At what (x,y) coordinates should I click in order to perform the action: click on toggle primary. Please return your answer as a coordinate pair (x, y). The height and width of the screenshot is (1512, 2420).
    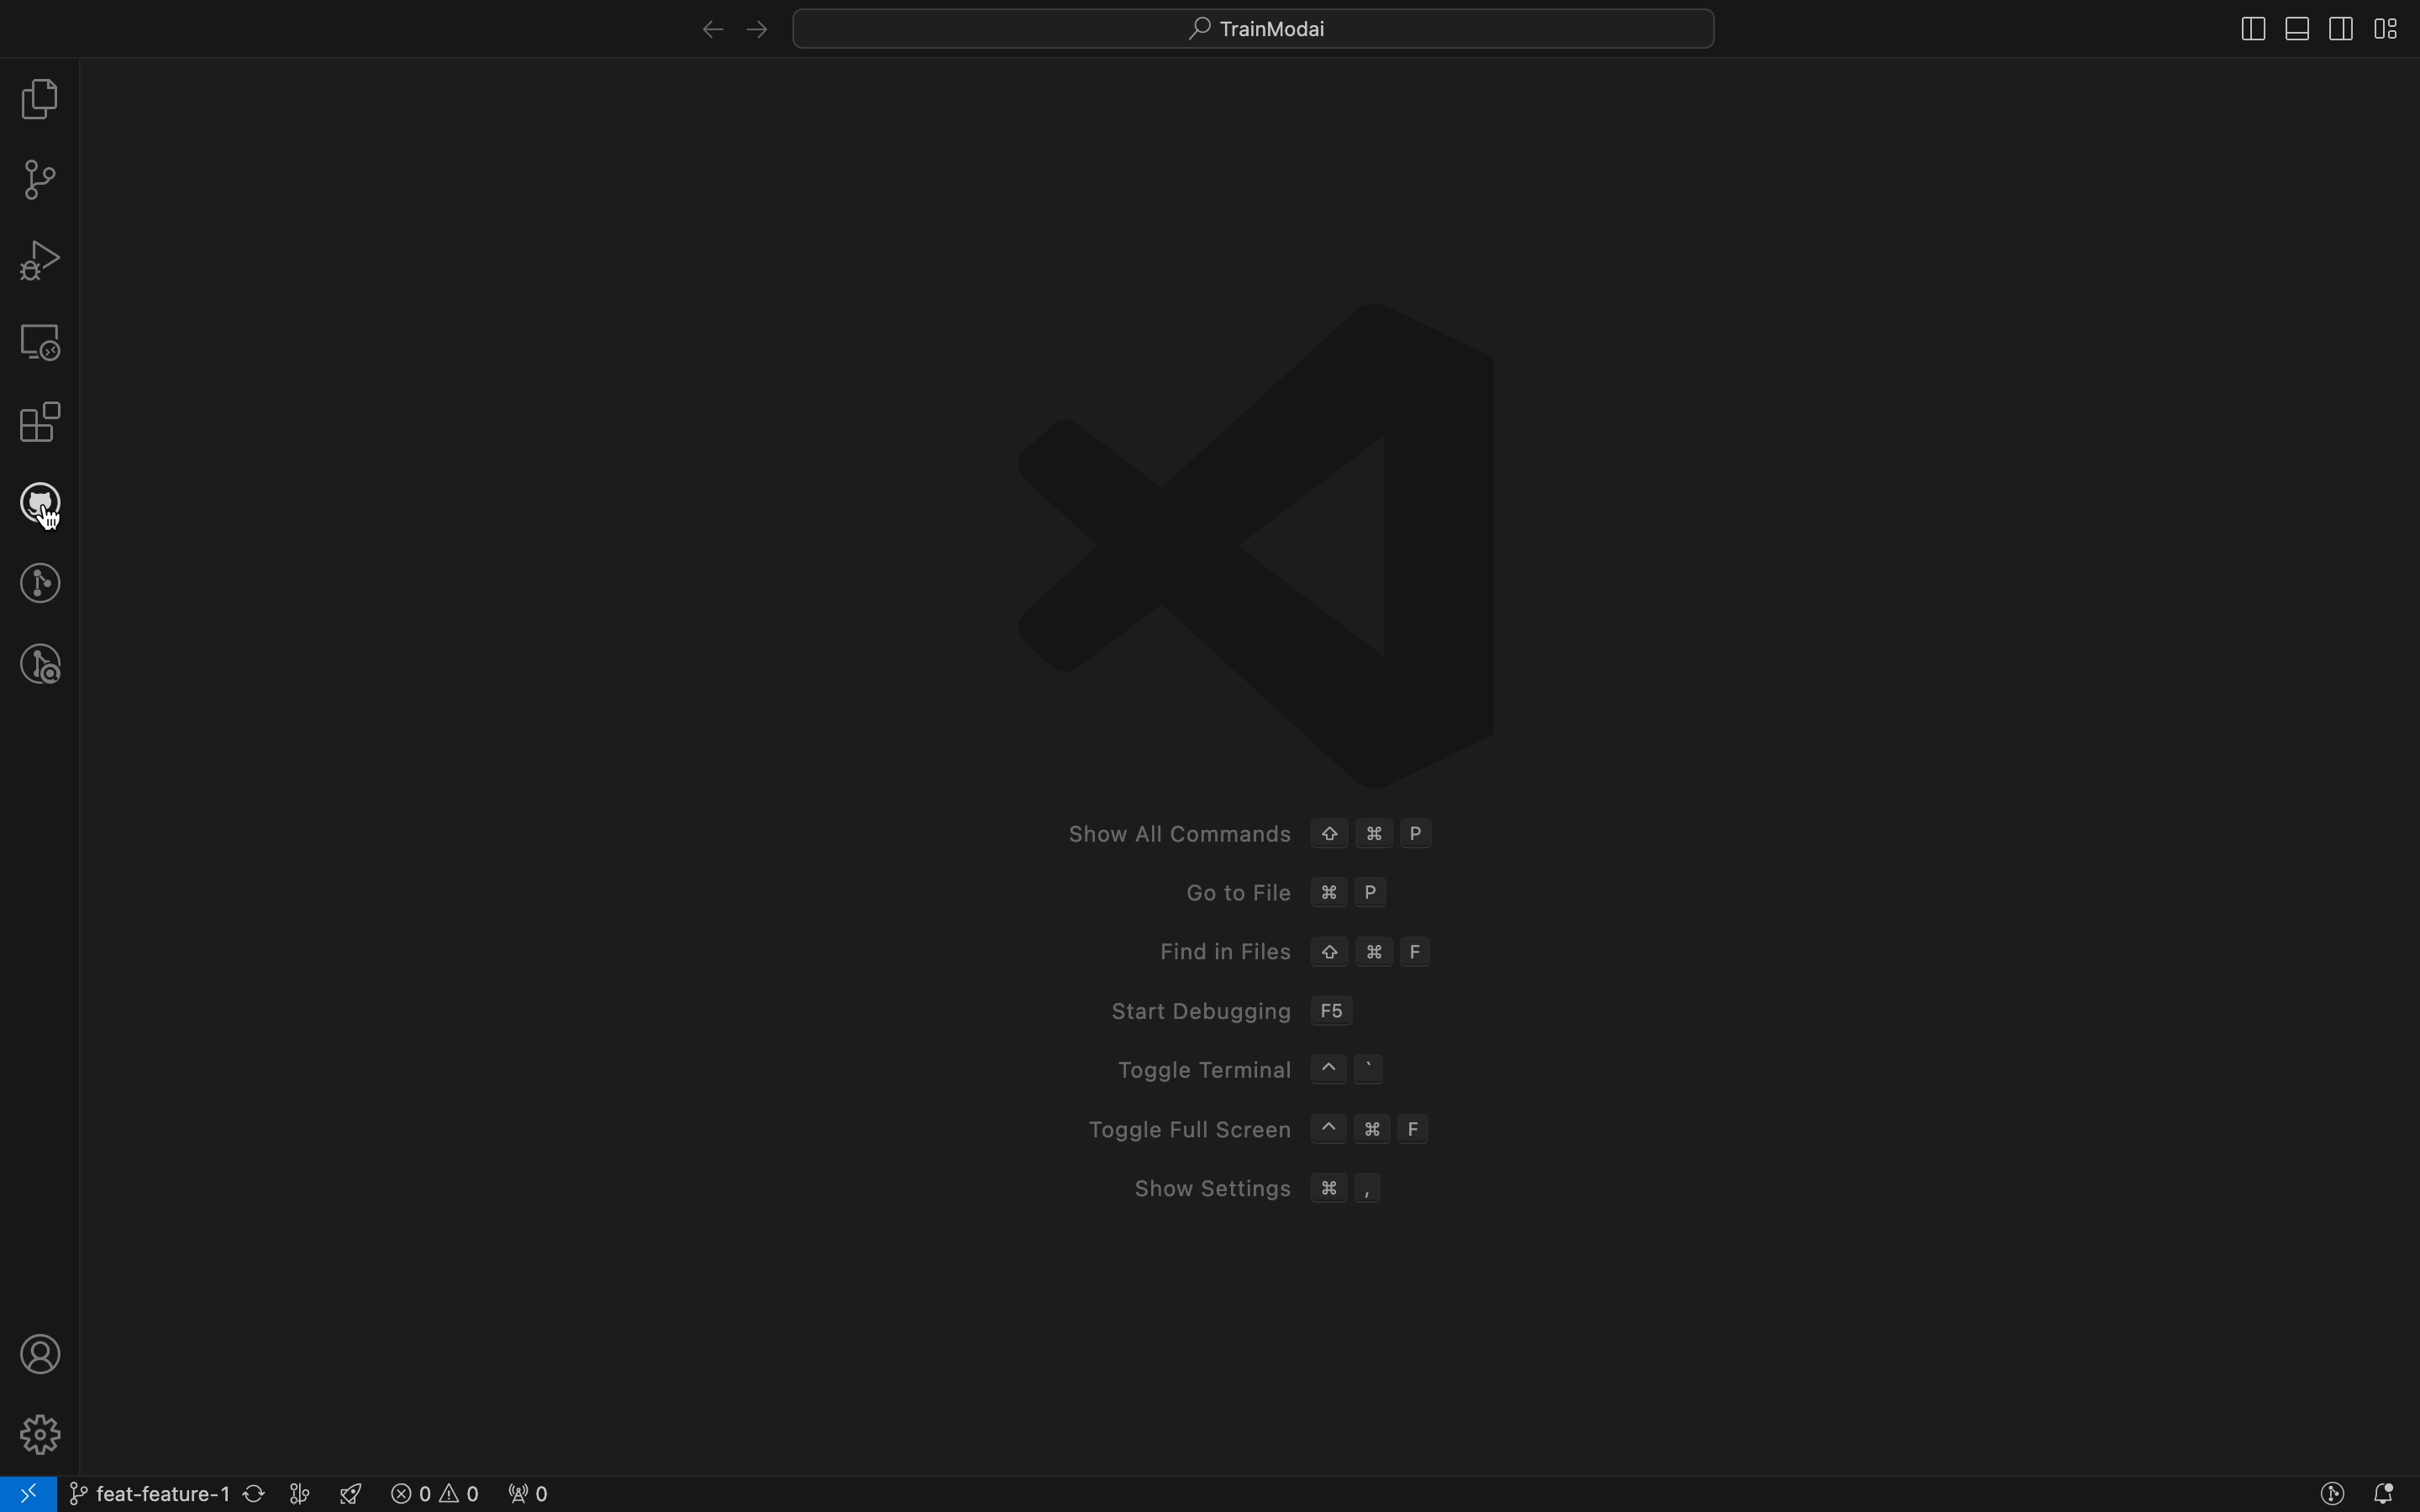
    Looking at the image, I should click on (2298, 24).